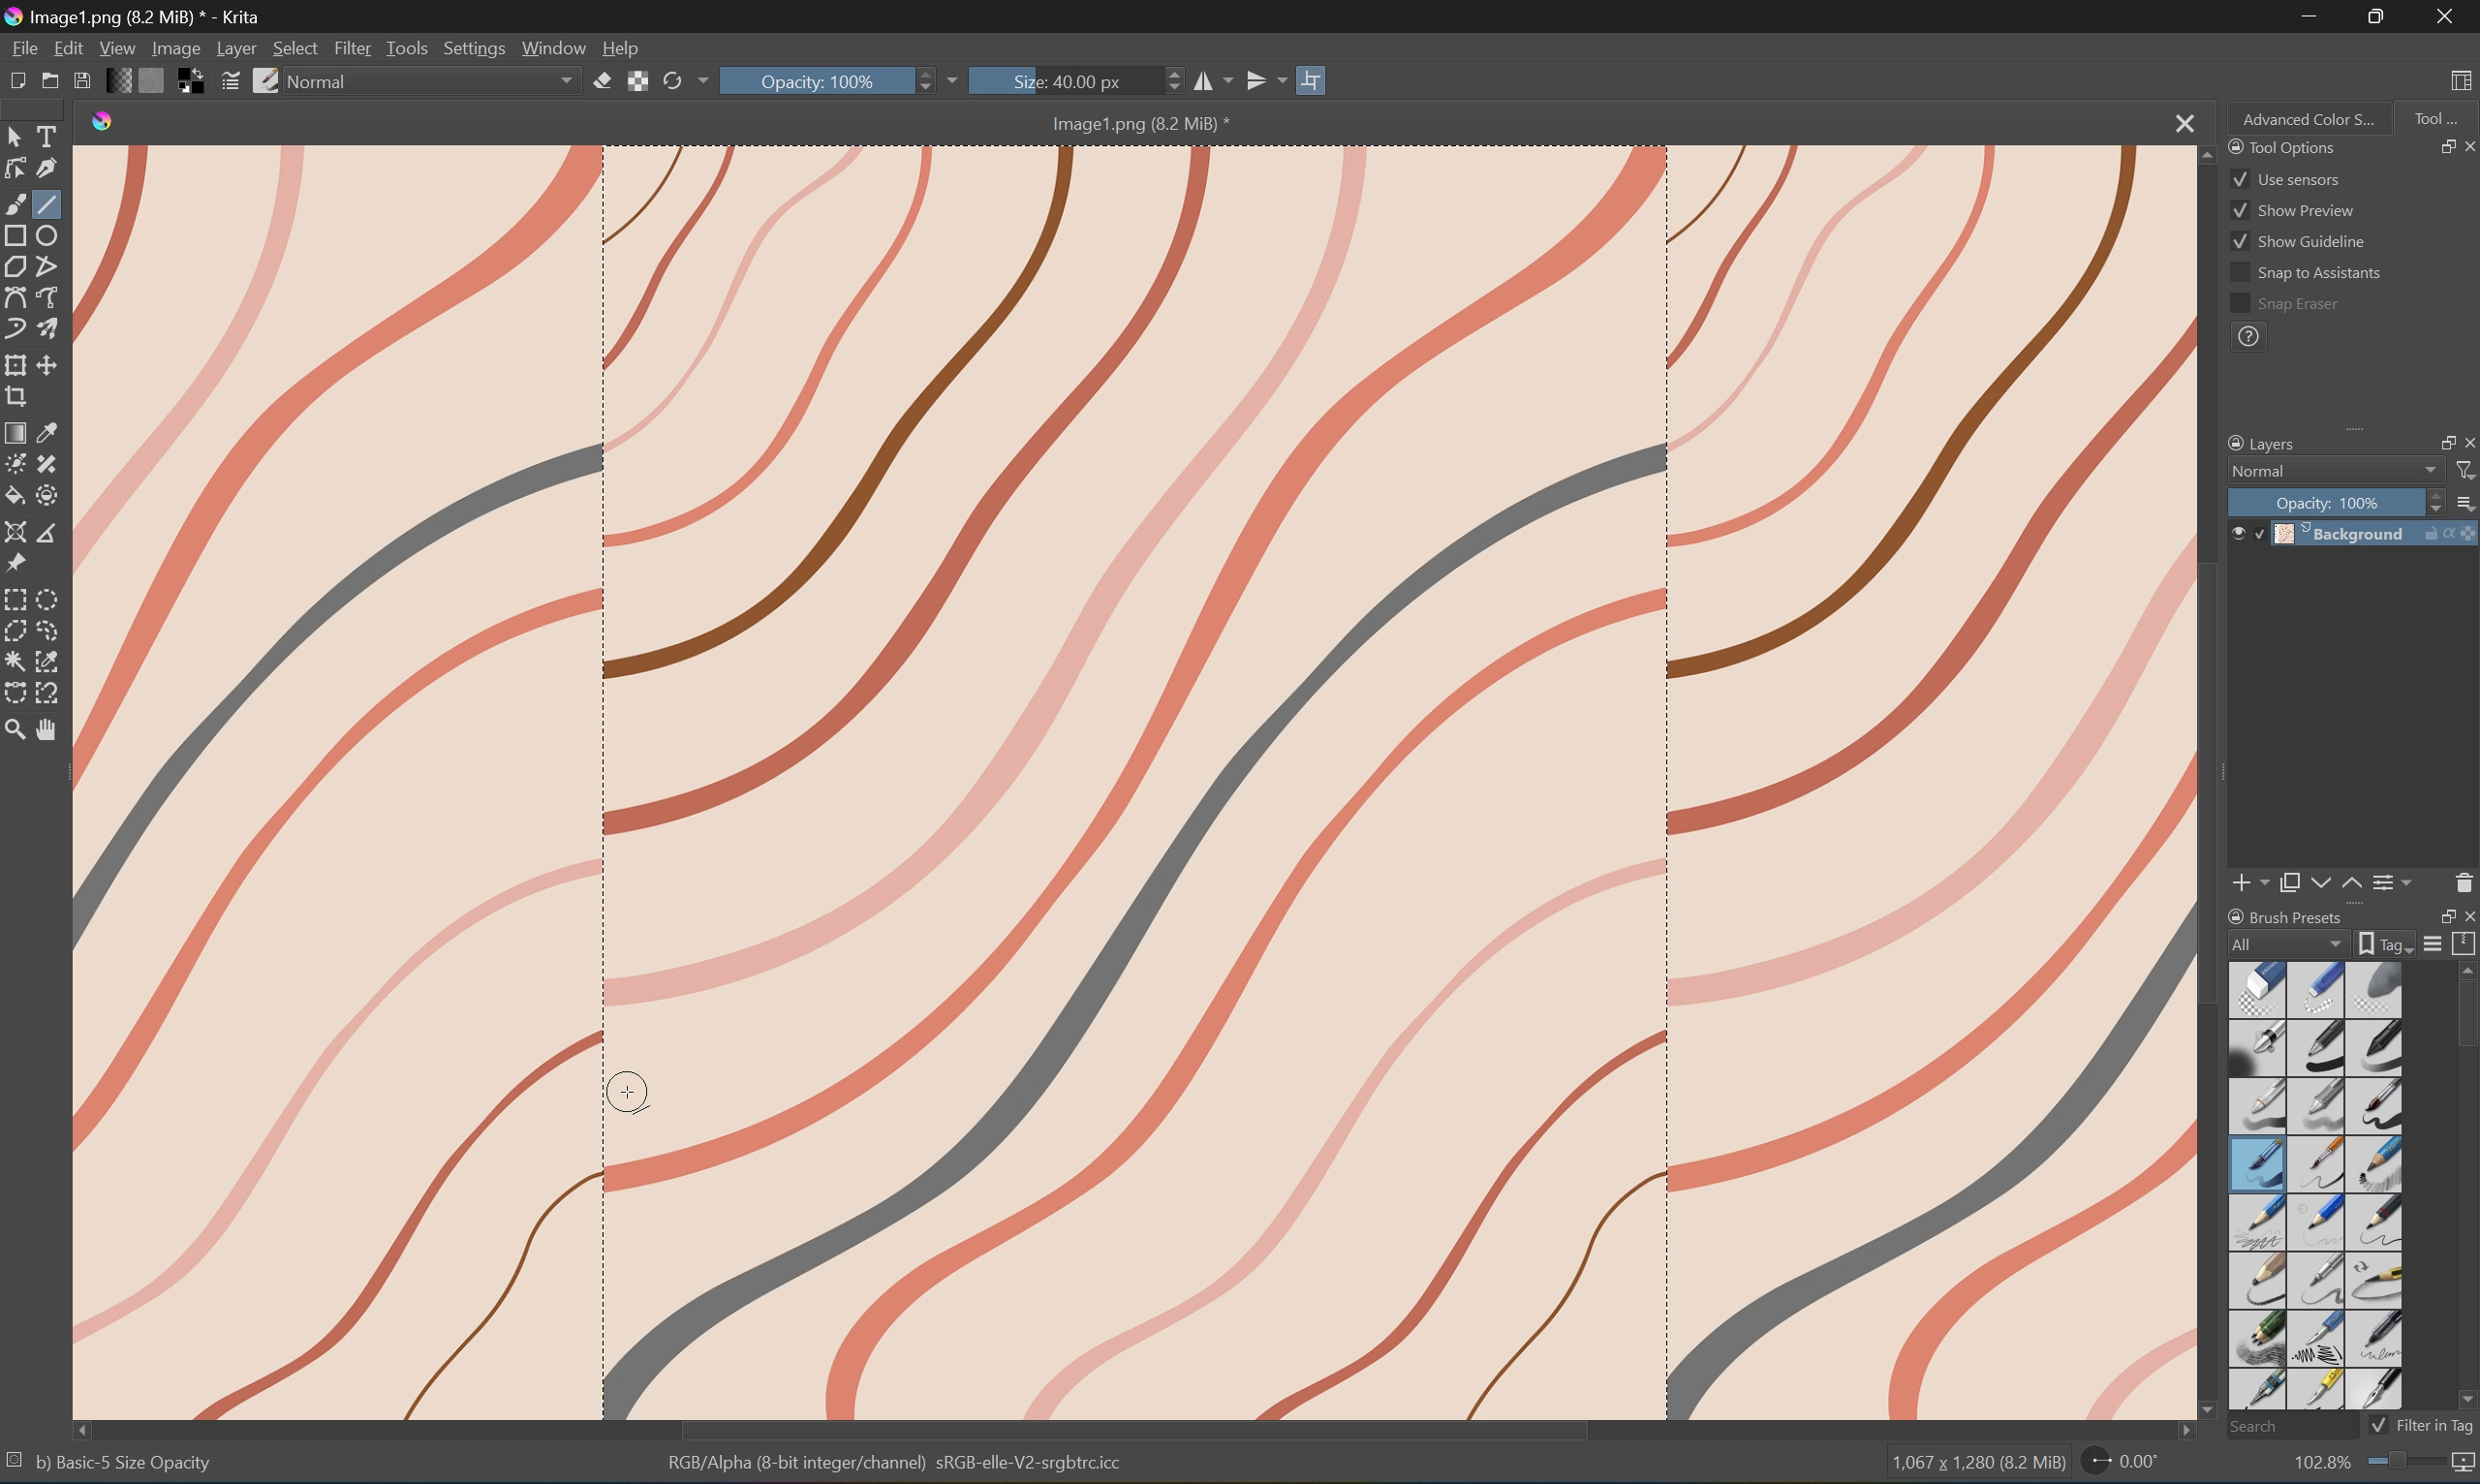 The image size is (2480, 1484). I want to click on Polygon tool, so click(20, 267).